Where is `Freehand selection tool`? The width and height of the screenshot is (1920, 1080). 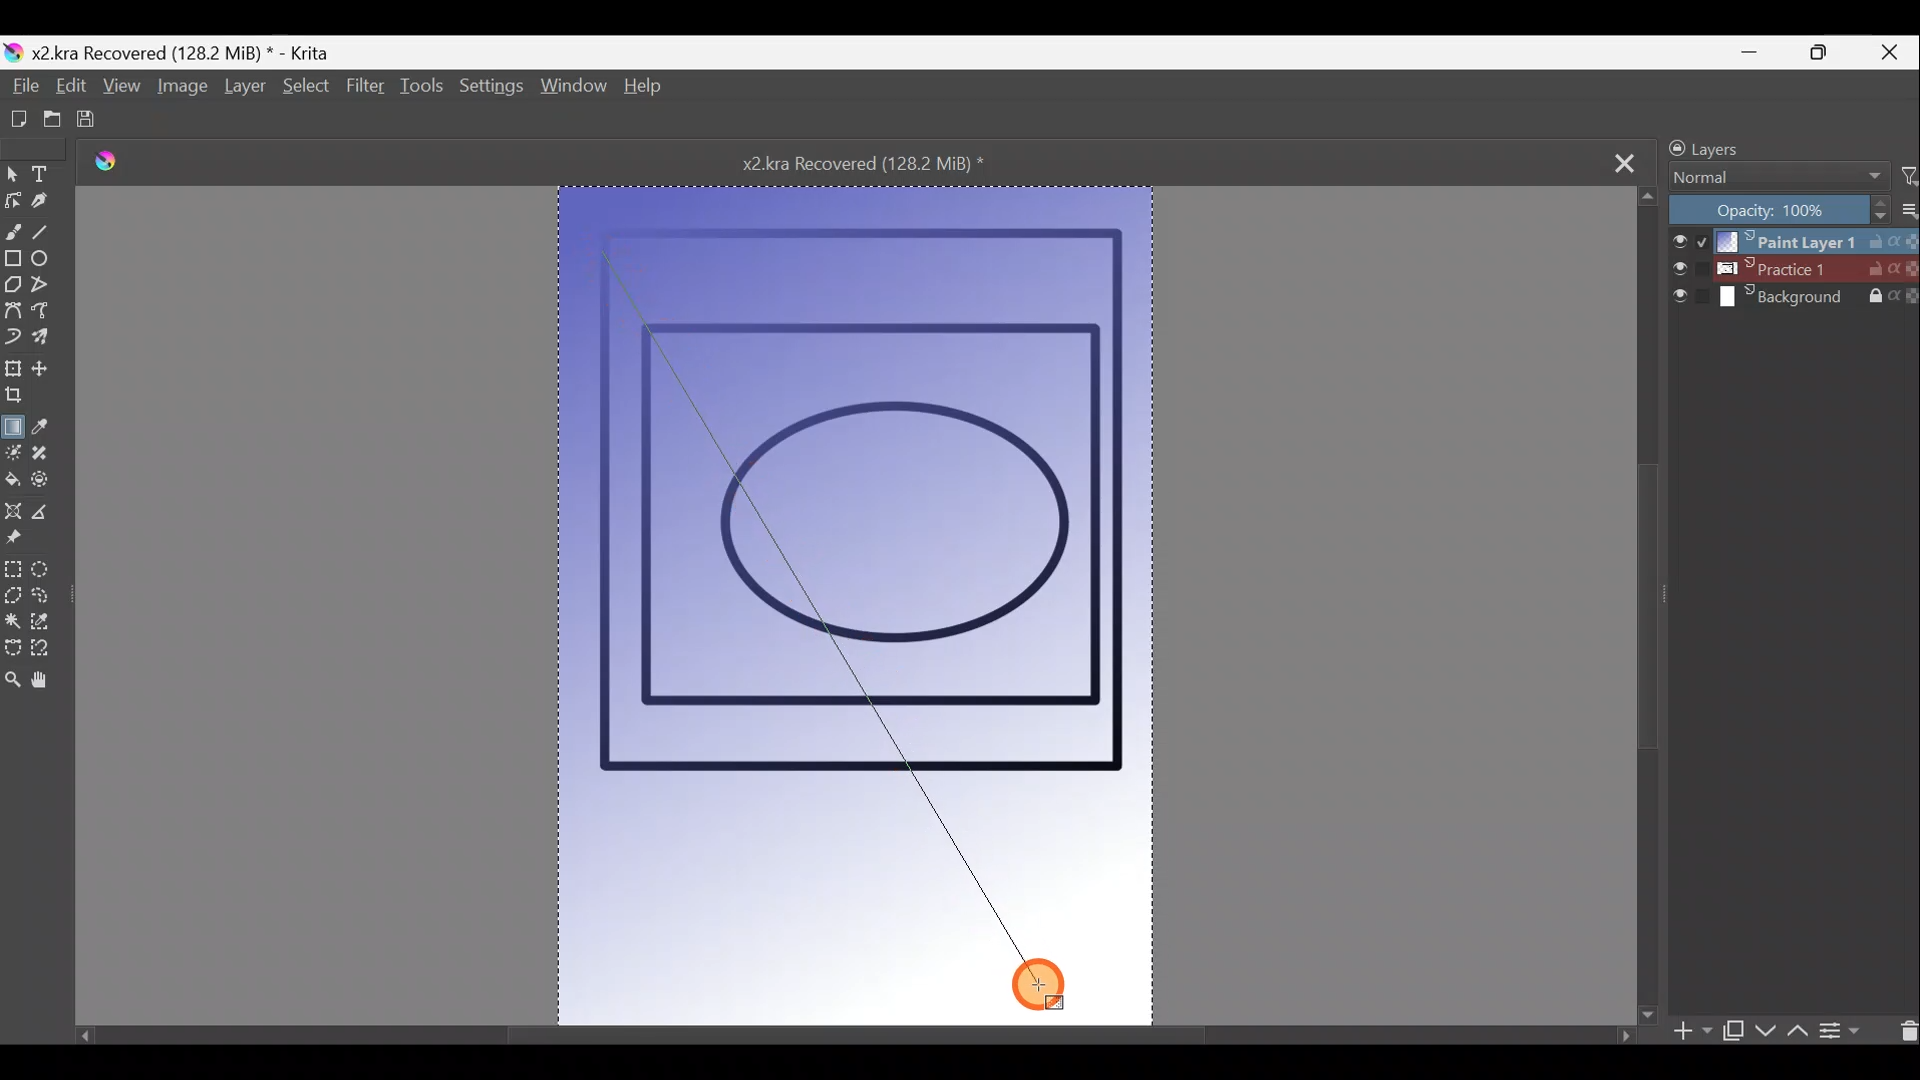 Freehand selection tool is located at coordinates (50, 599).